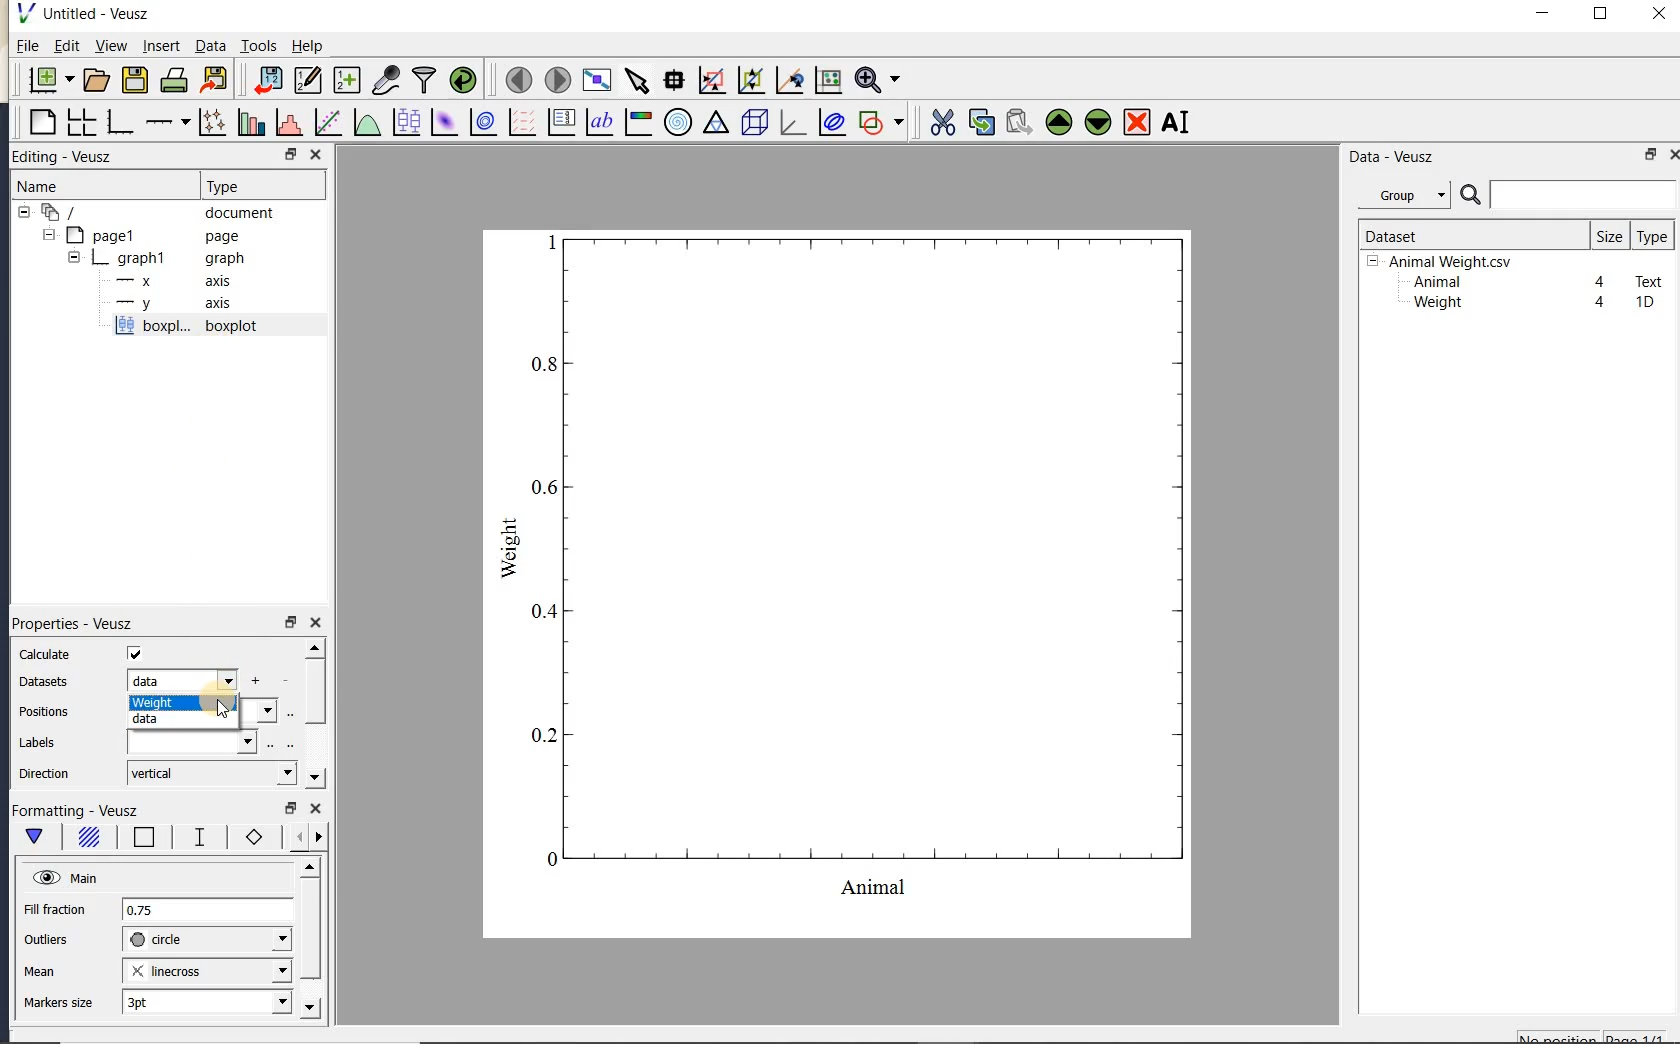  Describe the element at coordinates (386, 79) in the screenshot. I see `capture remote data` at that location.